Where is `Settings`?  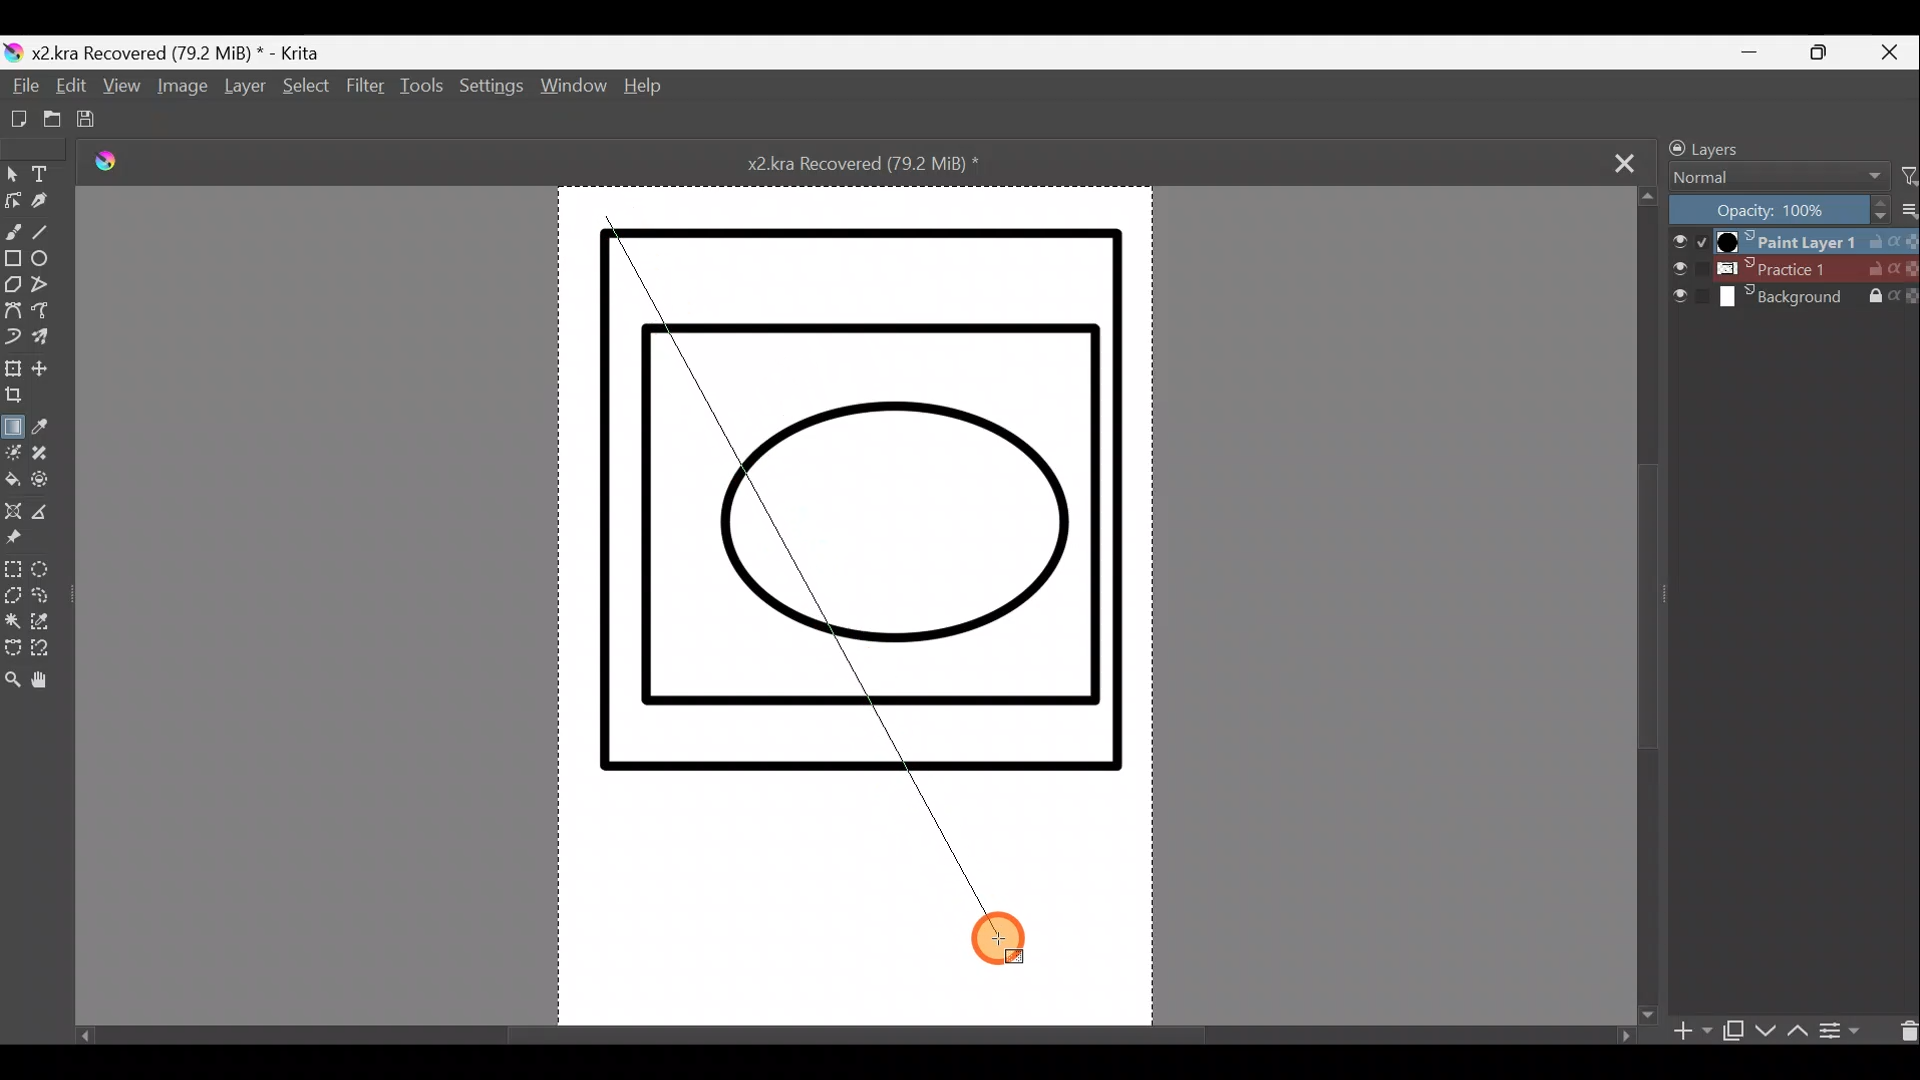
Settings is located at coordinates (493, 92).